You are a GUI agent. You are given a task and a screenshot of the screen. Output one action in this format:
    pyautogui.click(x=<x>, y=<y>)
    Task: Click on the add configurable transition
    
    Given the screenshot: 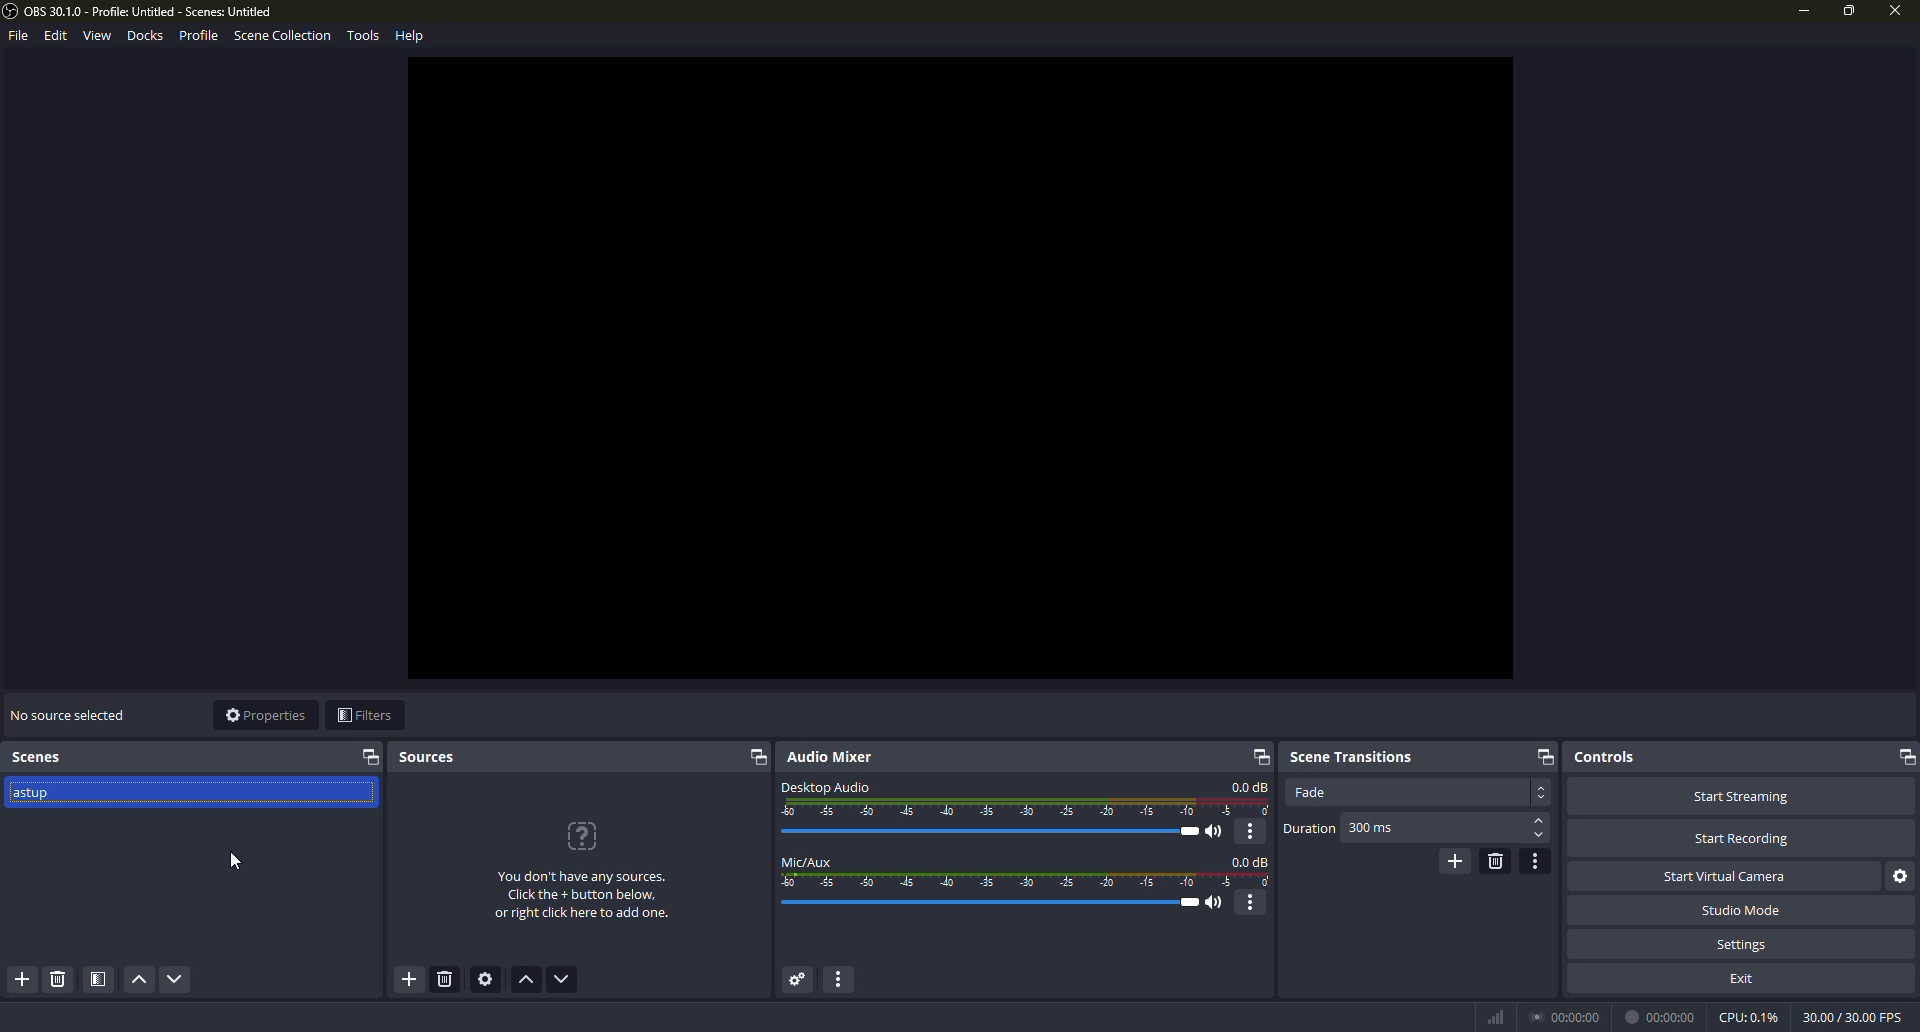 What is the action you would take?
    pyautogui.click(x=1453, y=860)
    